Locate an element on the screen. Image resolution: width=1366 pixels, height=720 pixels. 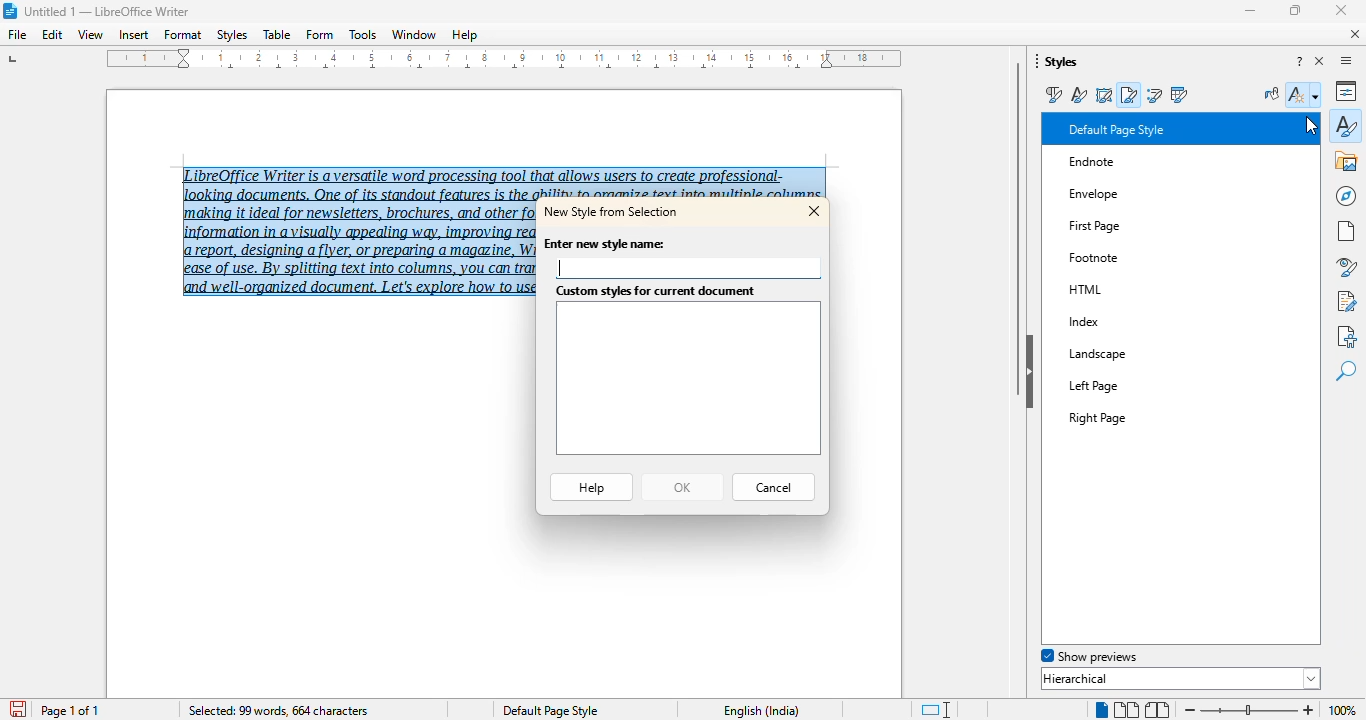
zoom in is located at coordinates (1307, 710).